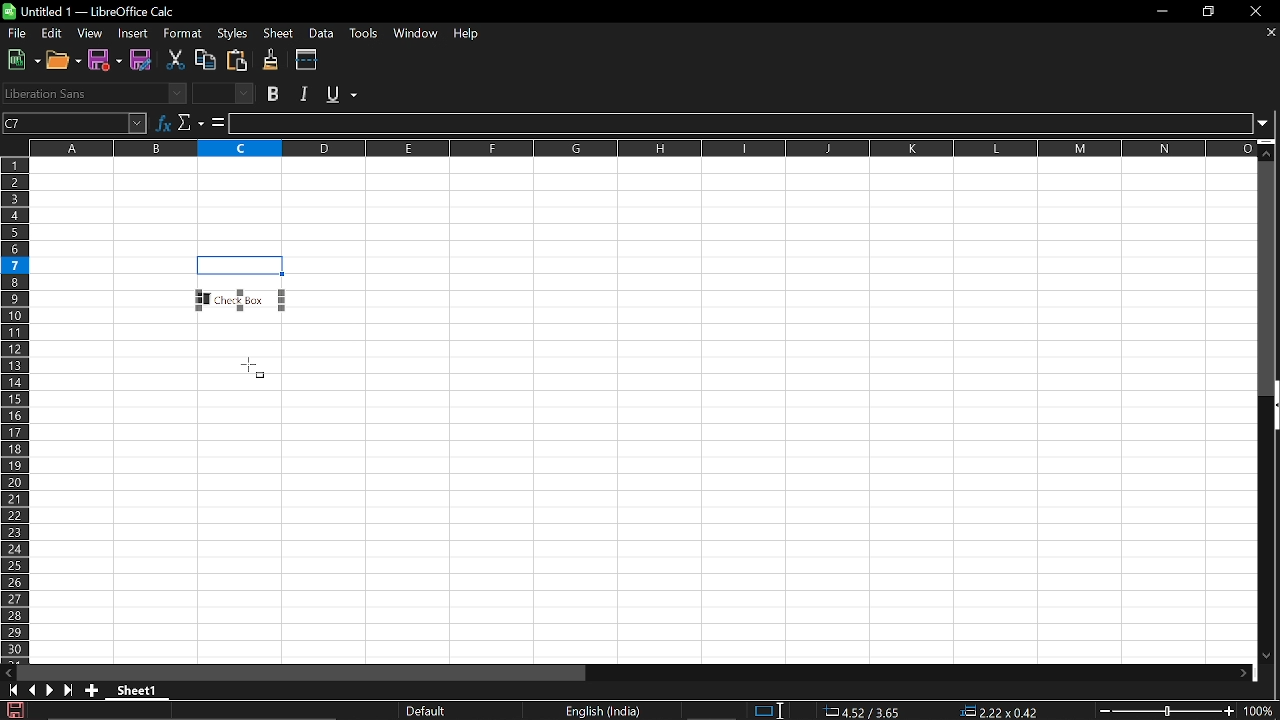 Image resolution: width=1280 pixels, height=720 pixels. I want to click on Last sheet, so click(69, 690).